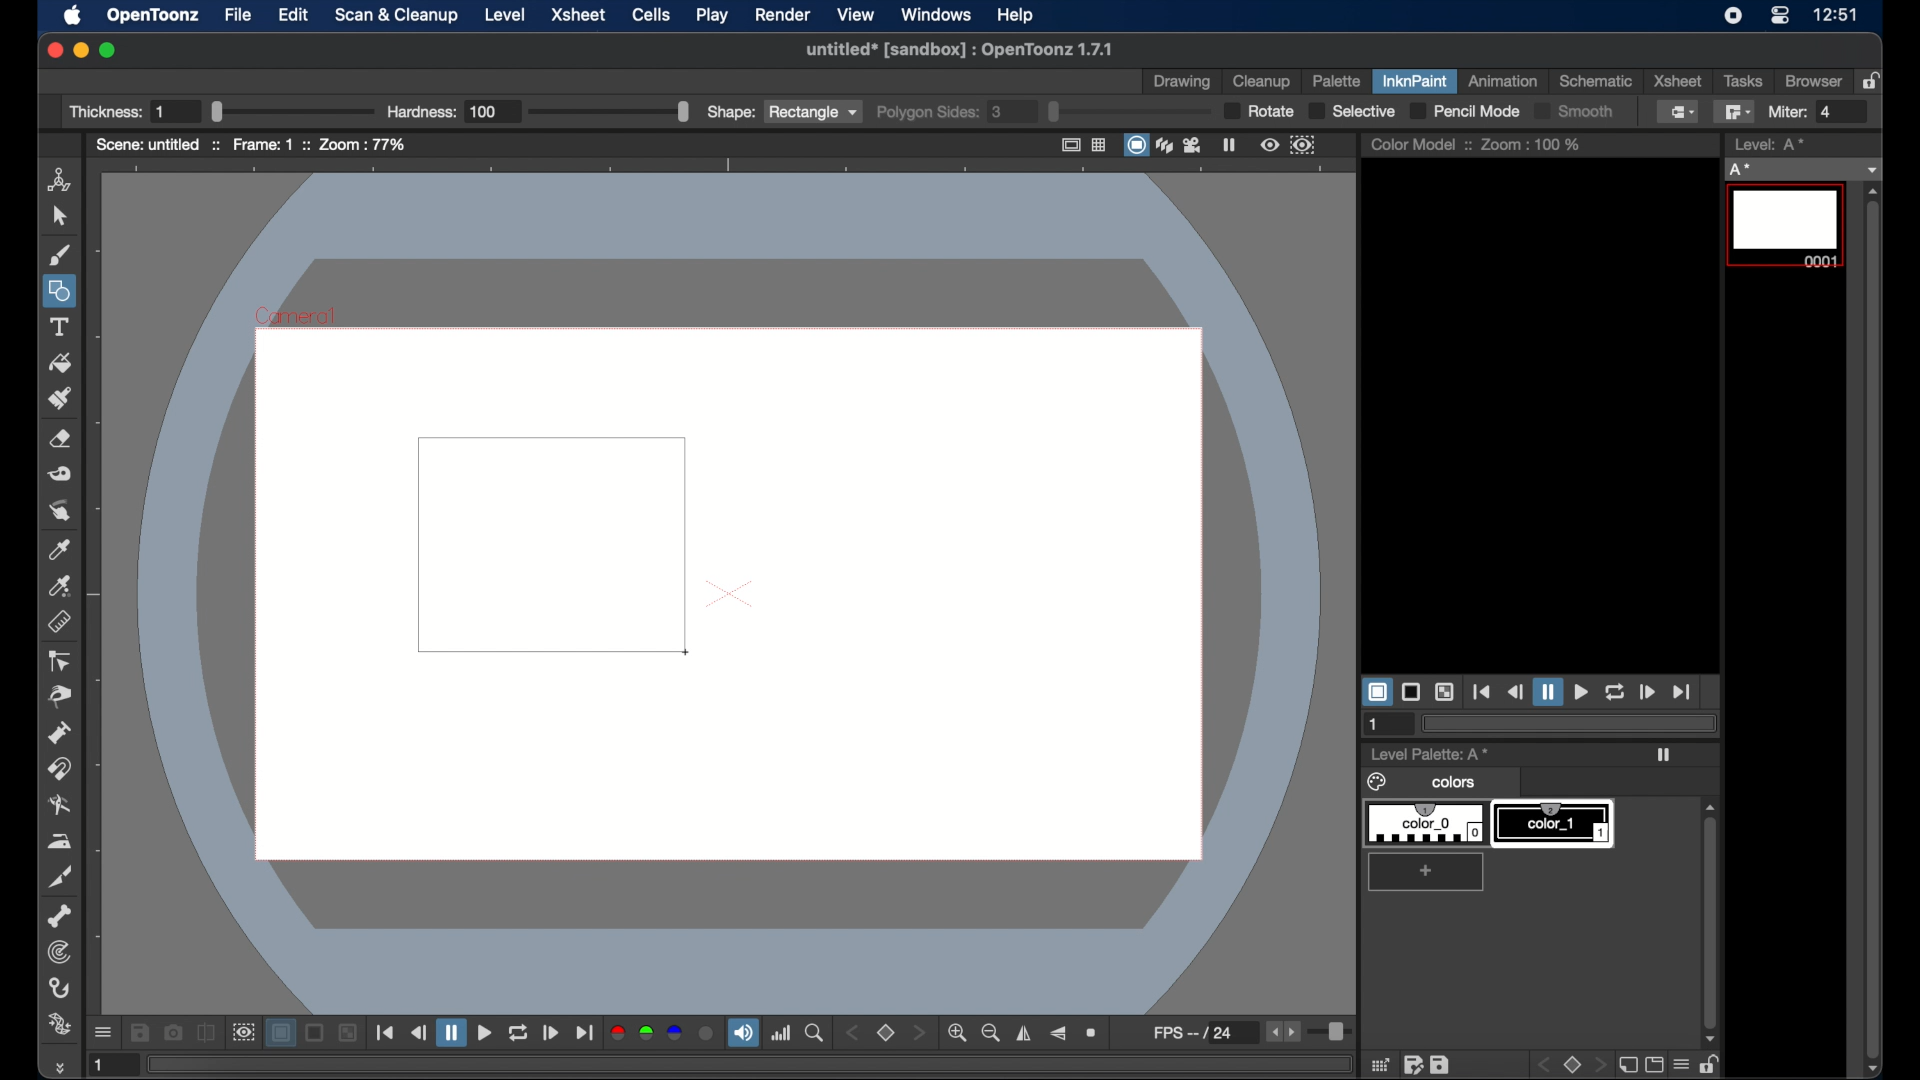 The height and width of the screenshot is (1080, 1920). I want to click on play, so click(713, 14).